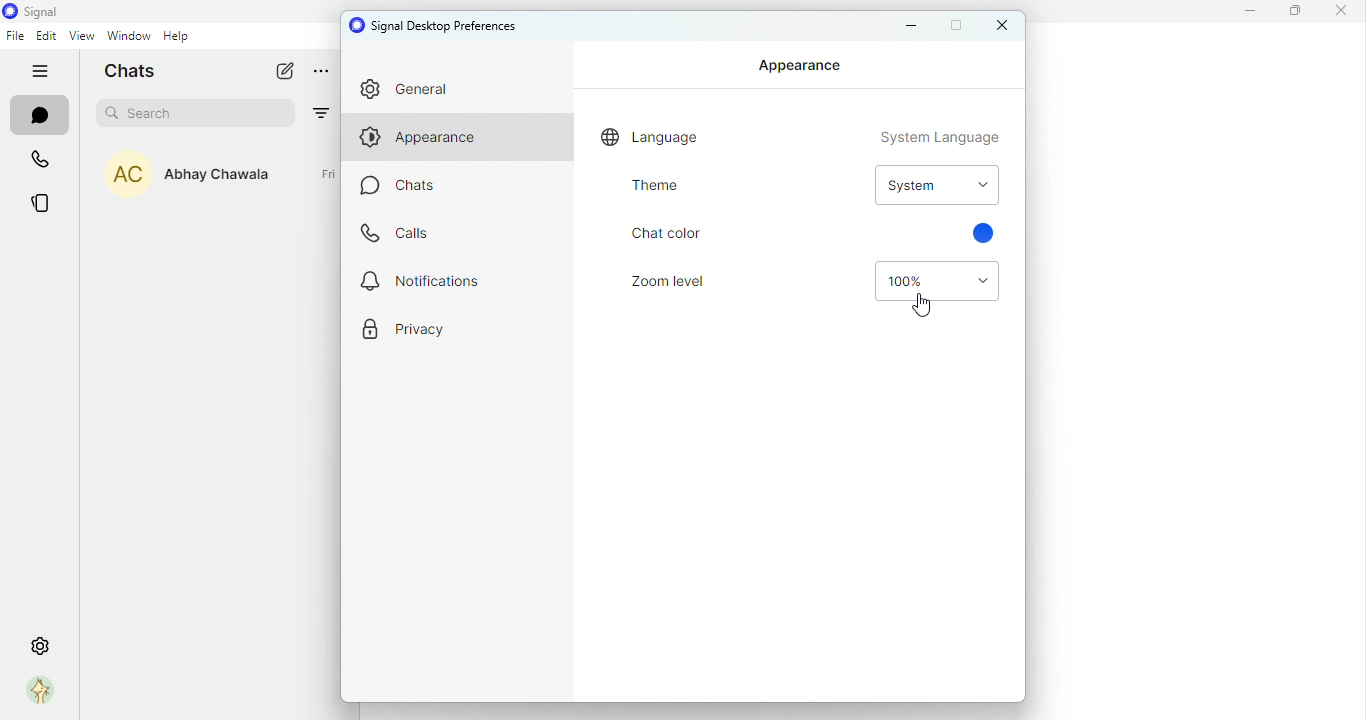 This screenshot has width=1366, height=720. What do you see at coordinates (38, 72) in the screenshot?
I see `hide tabs` at bounding box center [38, 72].